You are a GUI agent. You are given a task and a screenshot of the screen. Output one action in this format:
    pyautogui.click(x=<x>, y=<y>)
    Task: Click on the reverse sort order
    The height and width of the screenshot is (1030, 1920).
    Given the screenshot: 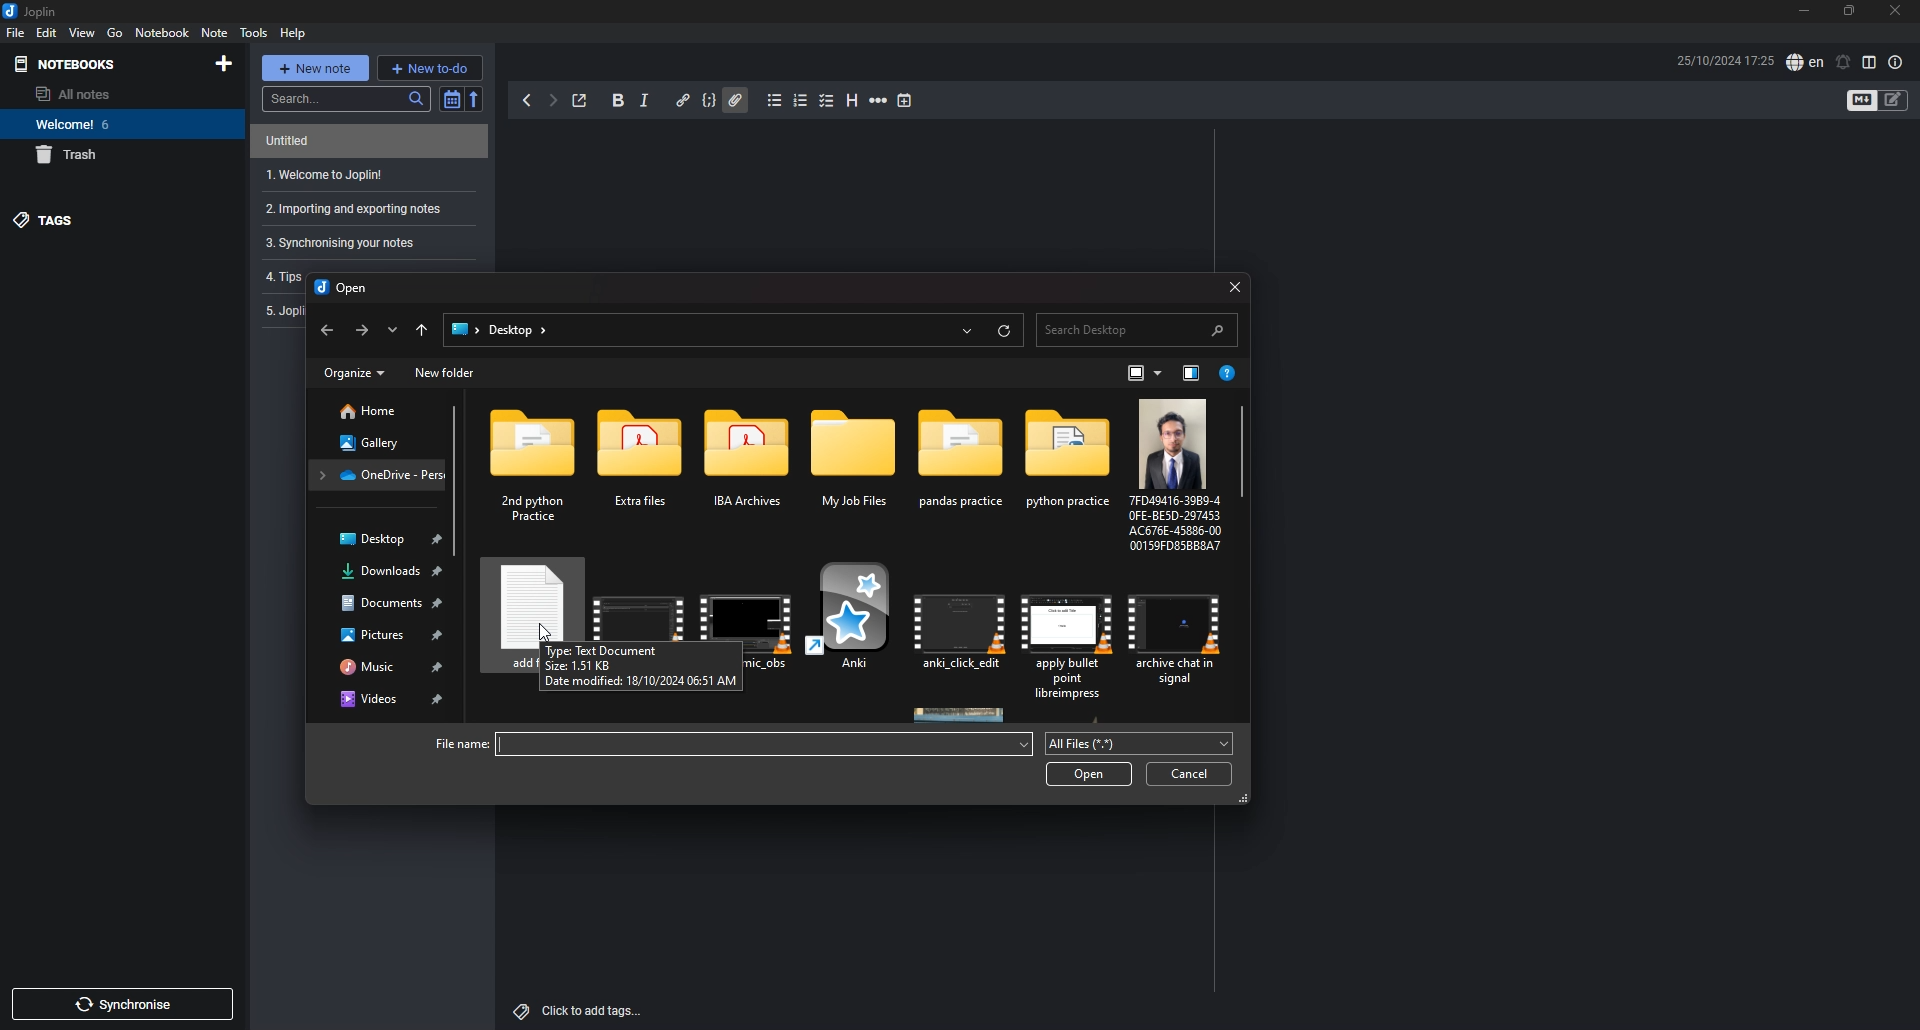 What is the action you would take?
    pyautogui.click(x=476, y=101)
    